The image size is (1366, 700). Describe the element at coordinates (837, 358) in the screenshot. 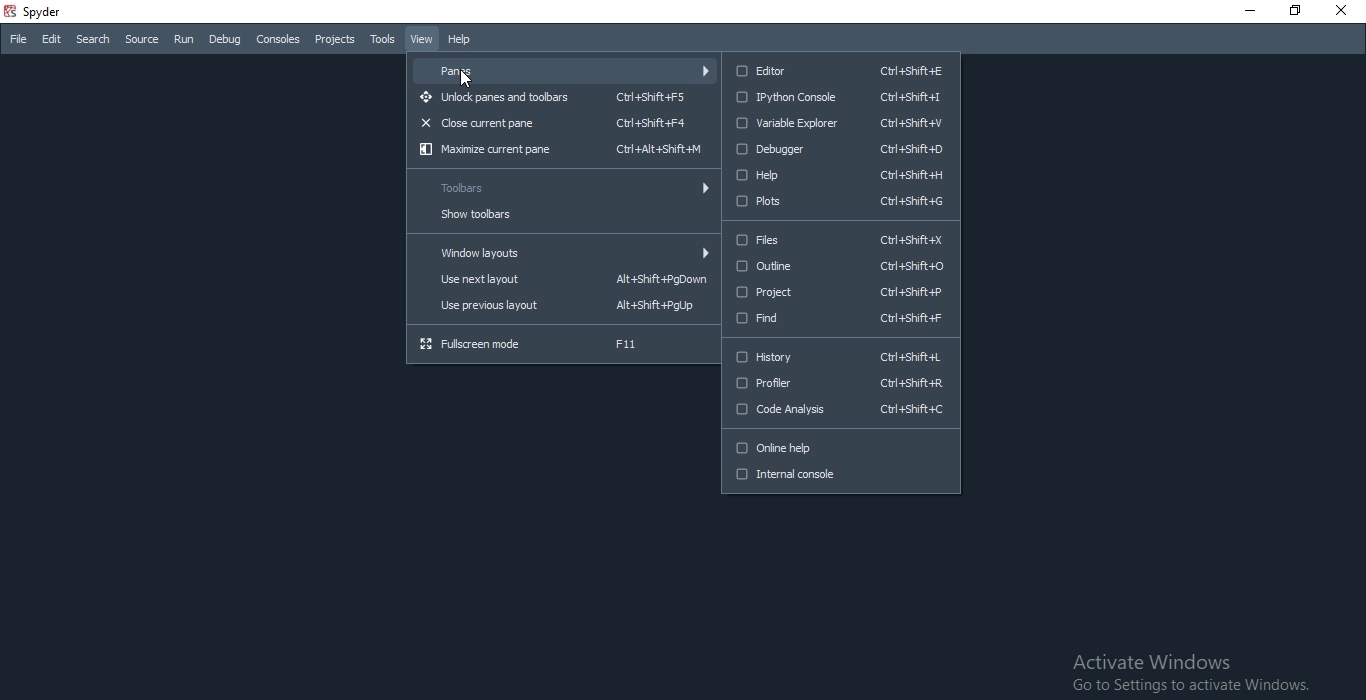

I see `History` at that location.